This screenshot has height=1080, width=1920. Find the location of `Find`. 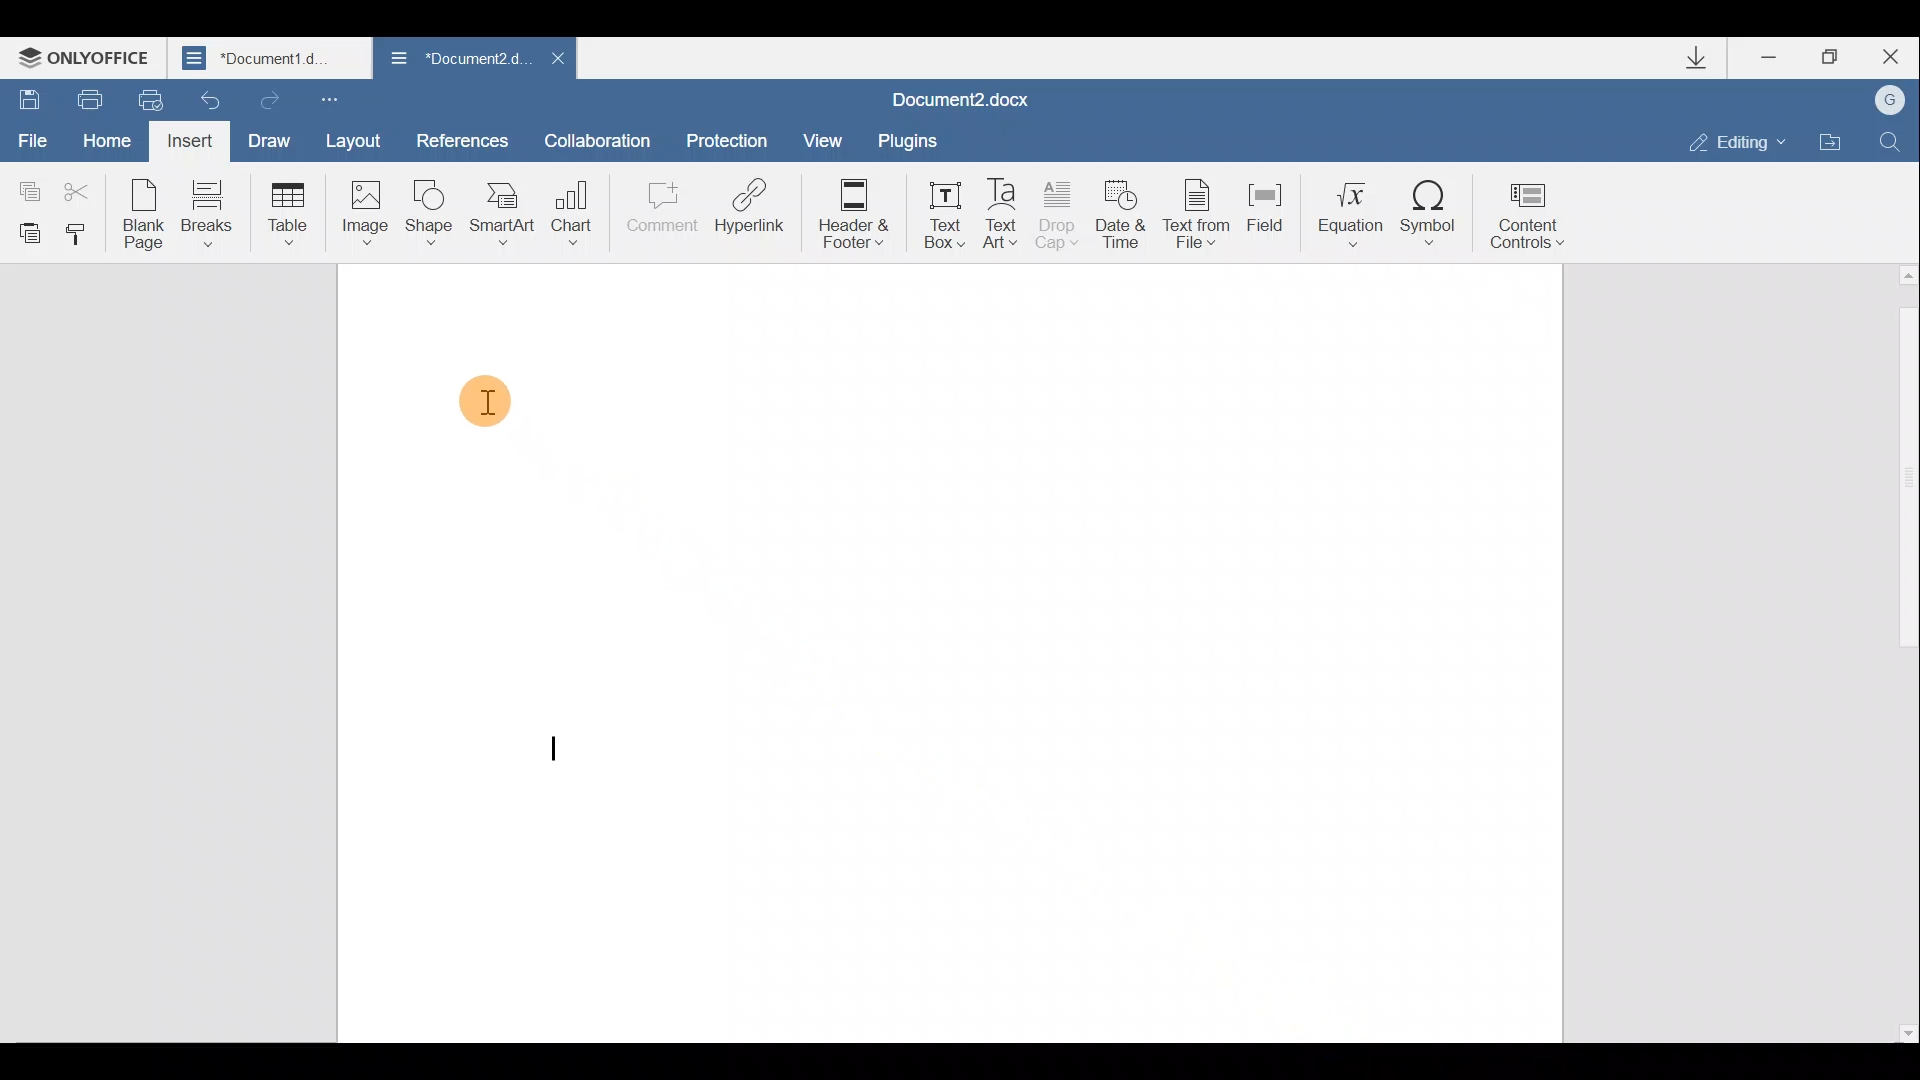

Find is located at coordinates (1892, 139).